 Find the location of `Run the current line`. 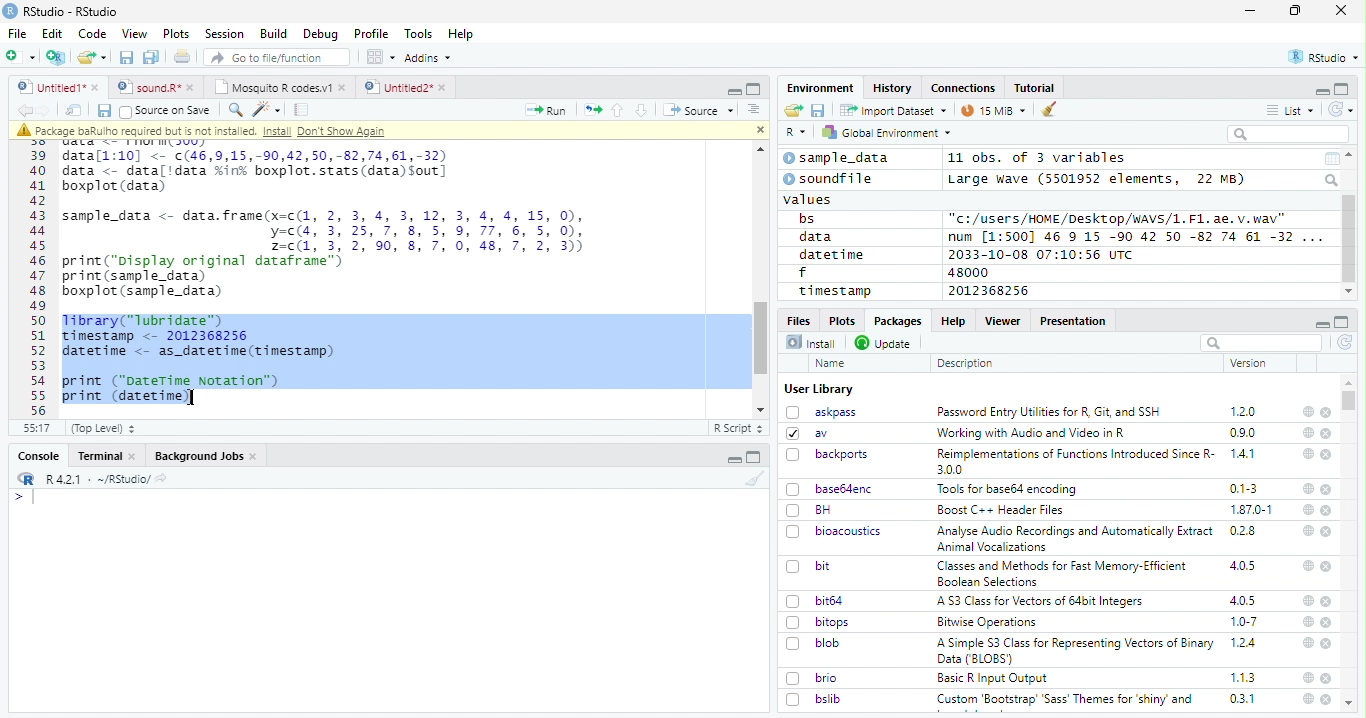

Run the current line is located at coordinates (546, 110).